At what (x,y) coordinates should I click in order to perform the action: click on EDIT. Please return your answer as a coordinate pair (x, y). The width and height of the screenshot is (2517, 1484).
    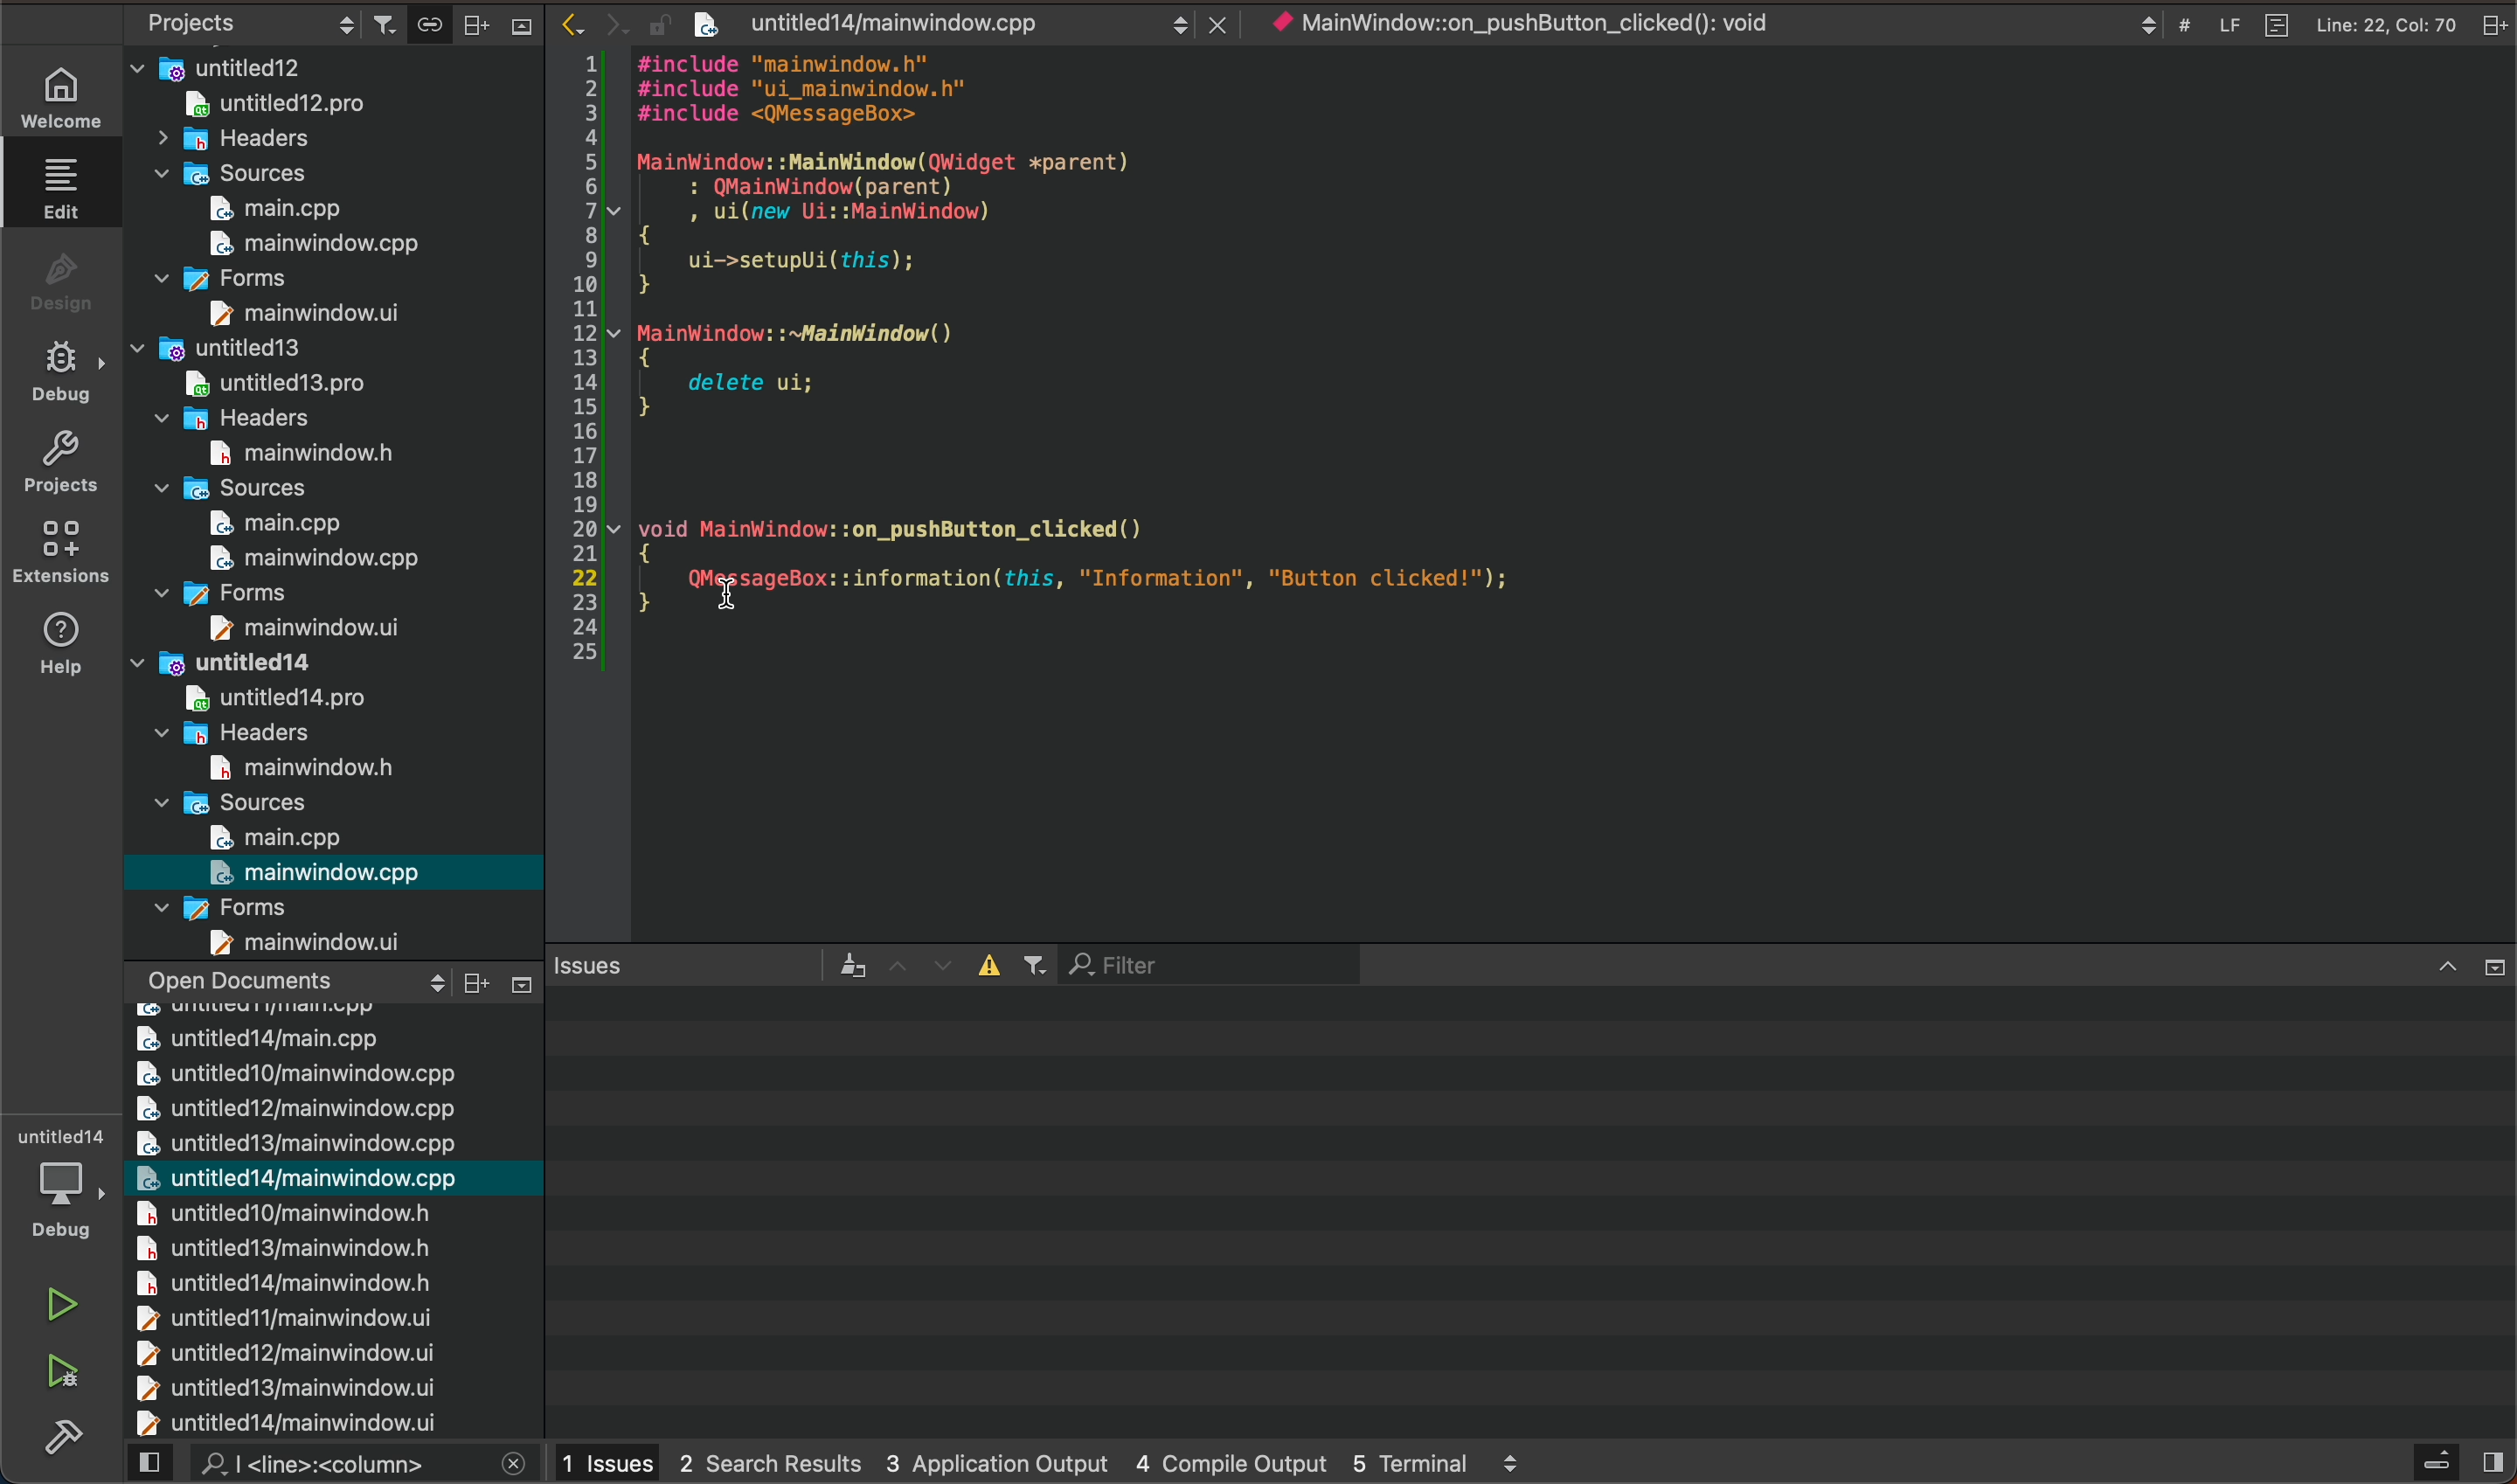
    Looking at the image, I should click on (67, 187).